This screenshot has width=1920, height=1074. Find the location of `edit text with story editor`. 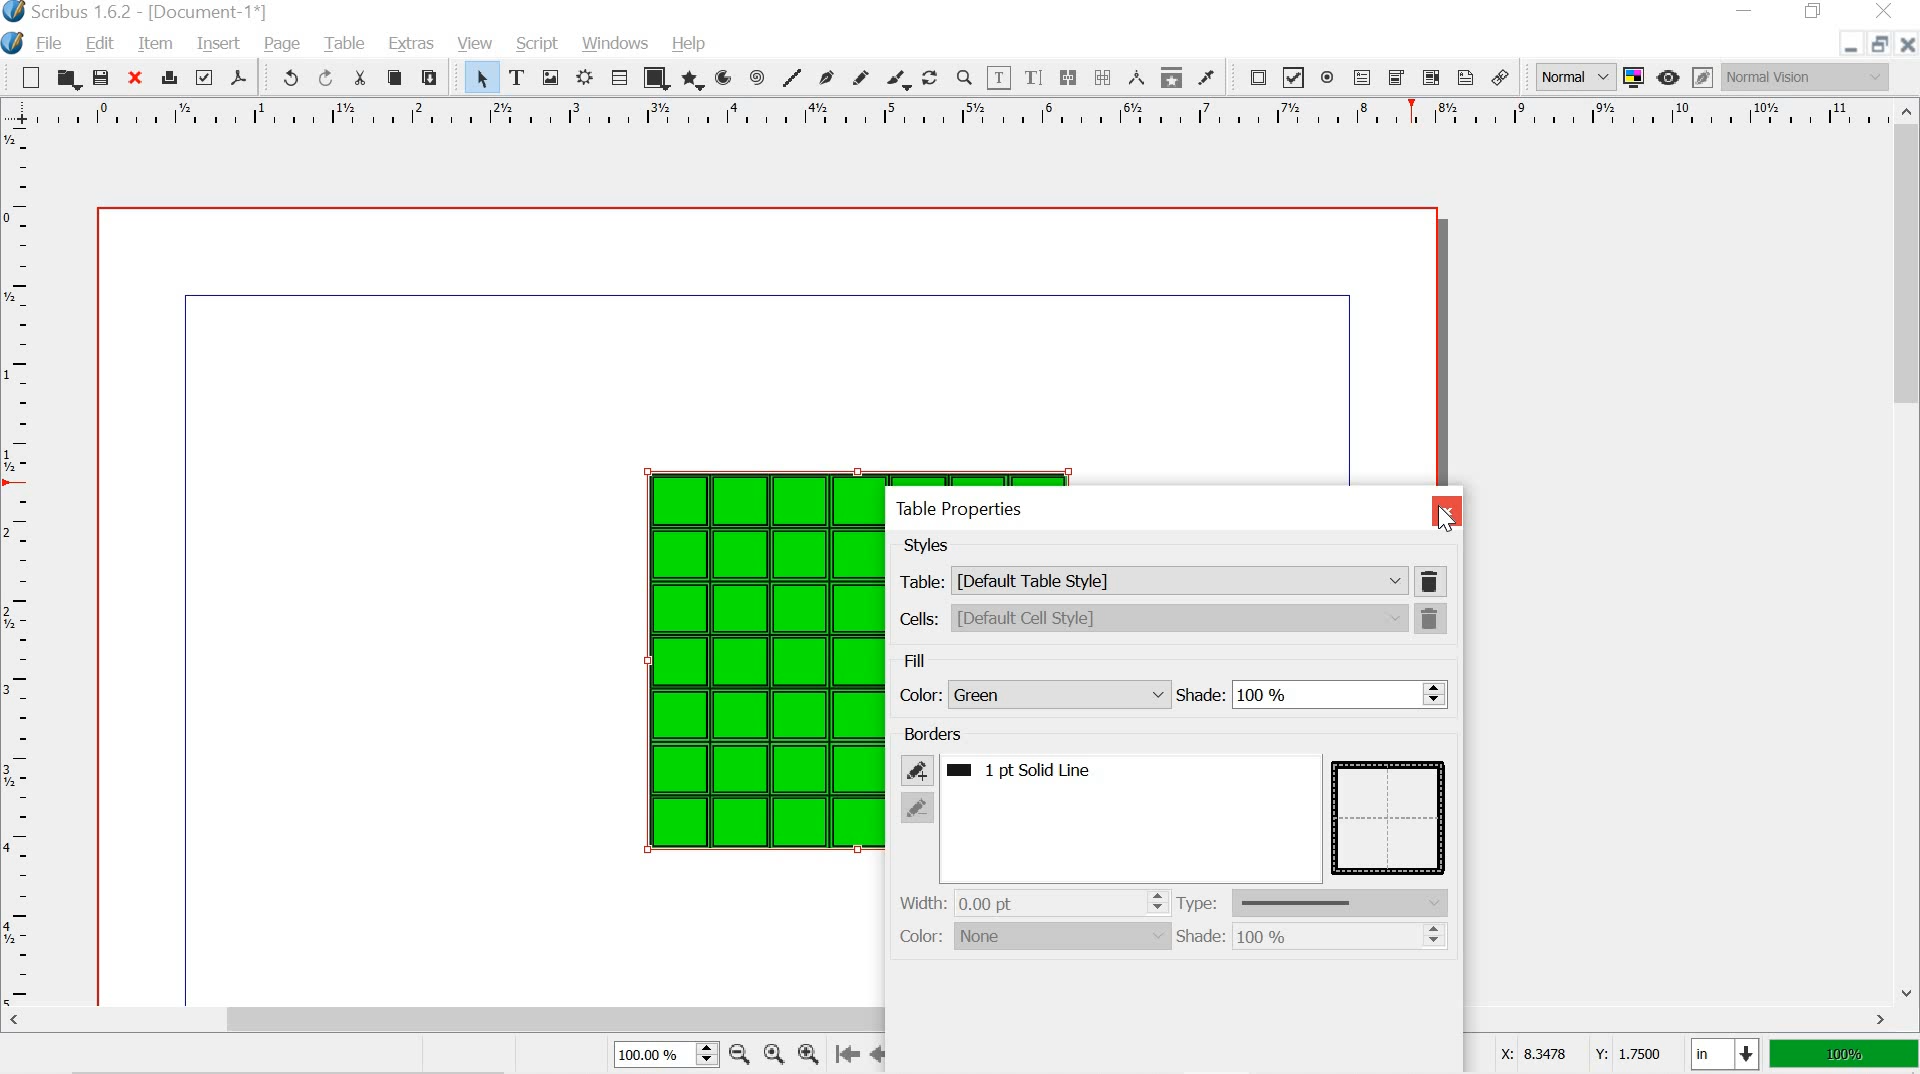

edit text with story editor is located at coordinates (1032, 77).